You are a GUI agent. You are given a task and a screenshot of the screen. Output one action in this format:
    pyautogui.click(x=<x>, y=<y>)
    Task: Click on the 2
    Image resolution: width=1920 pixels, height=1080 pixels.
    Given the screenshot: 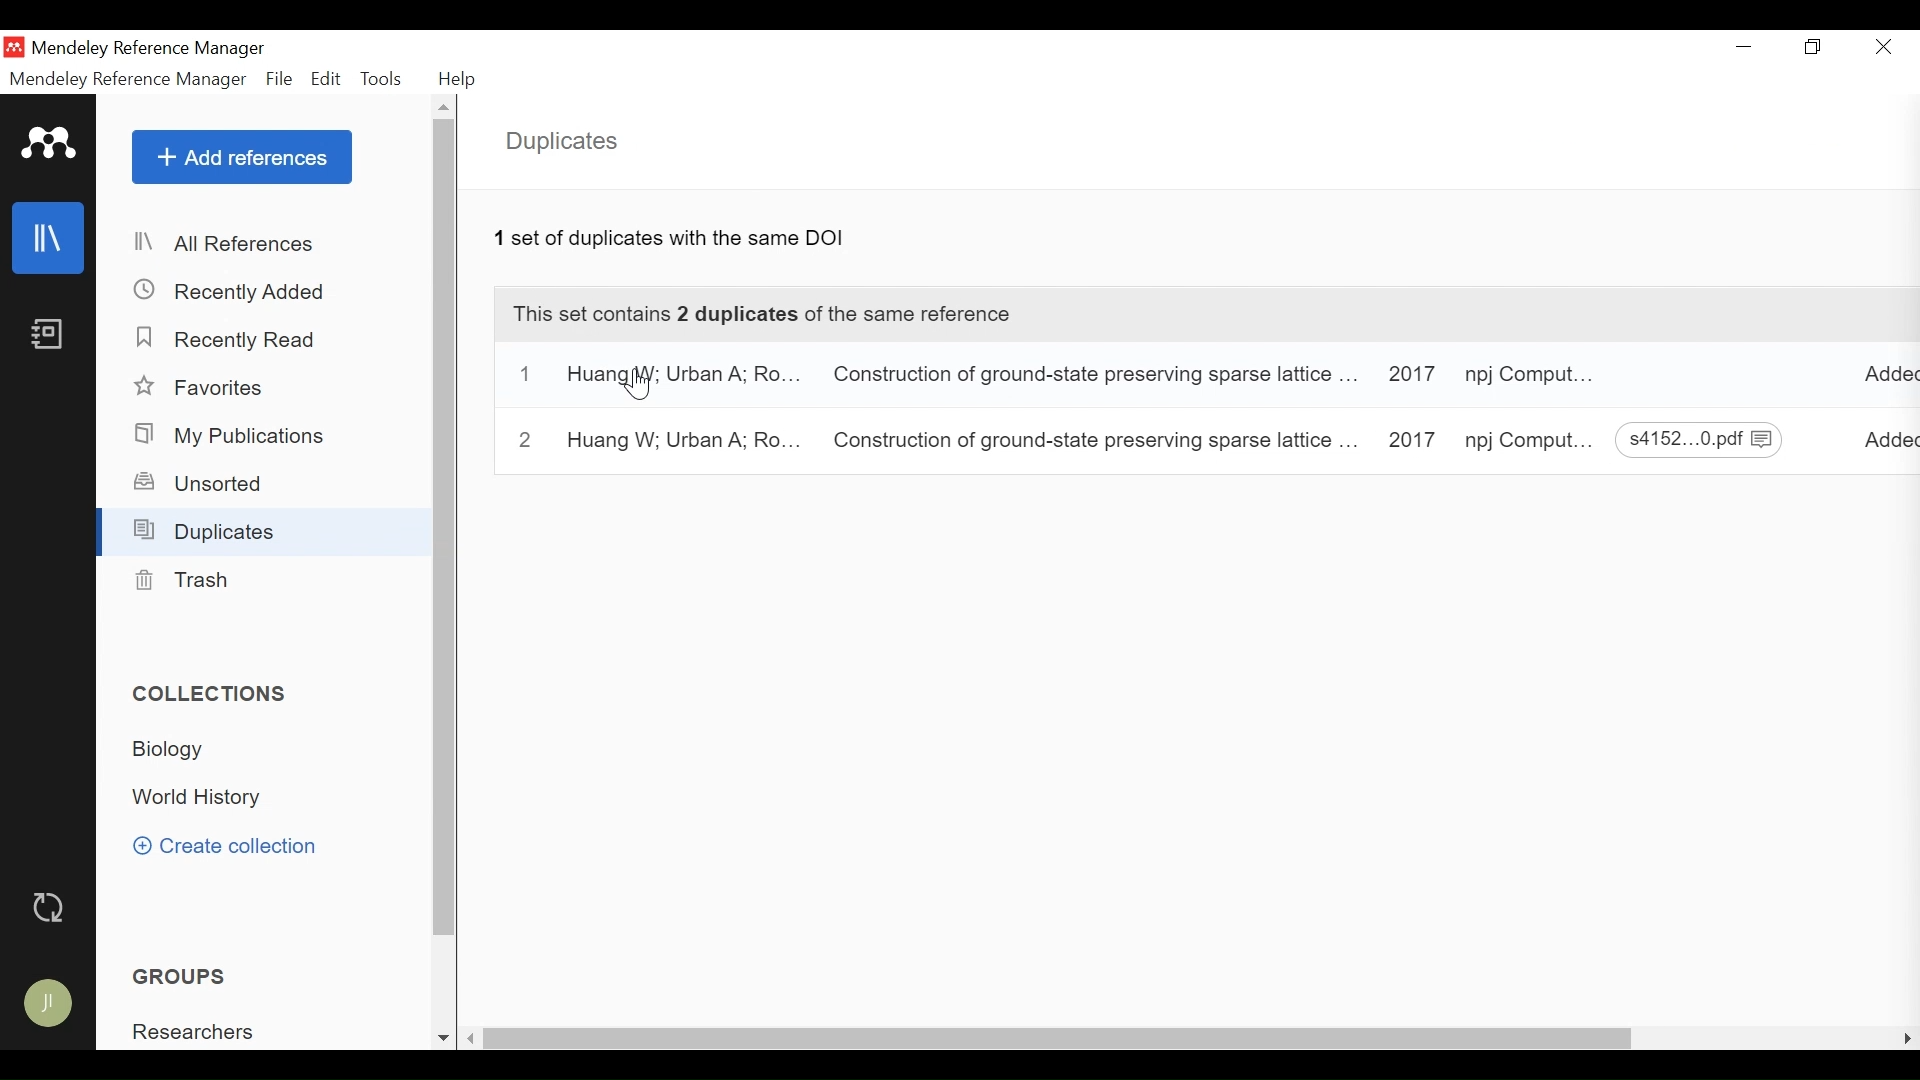 What is the action you would take?
    pyautogui.click(x=524, y=440)
    